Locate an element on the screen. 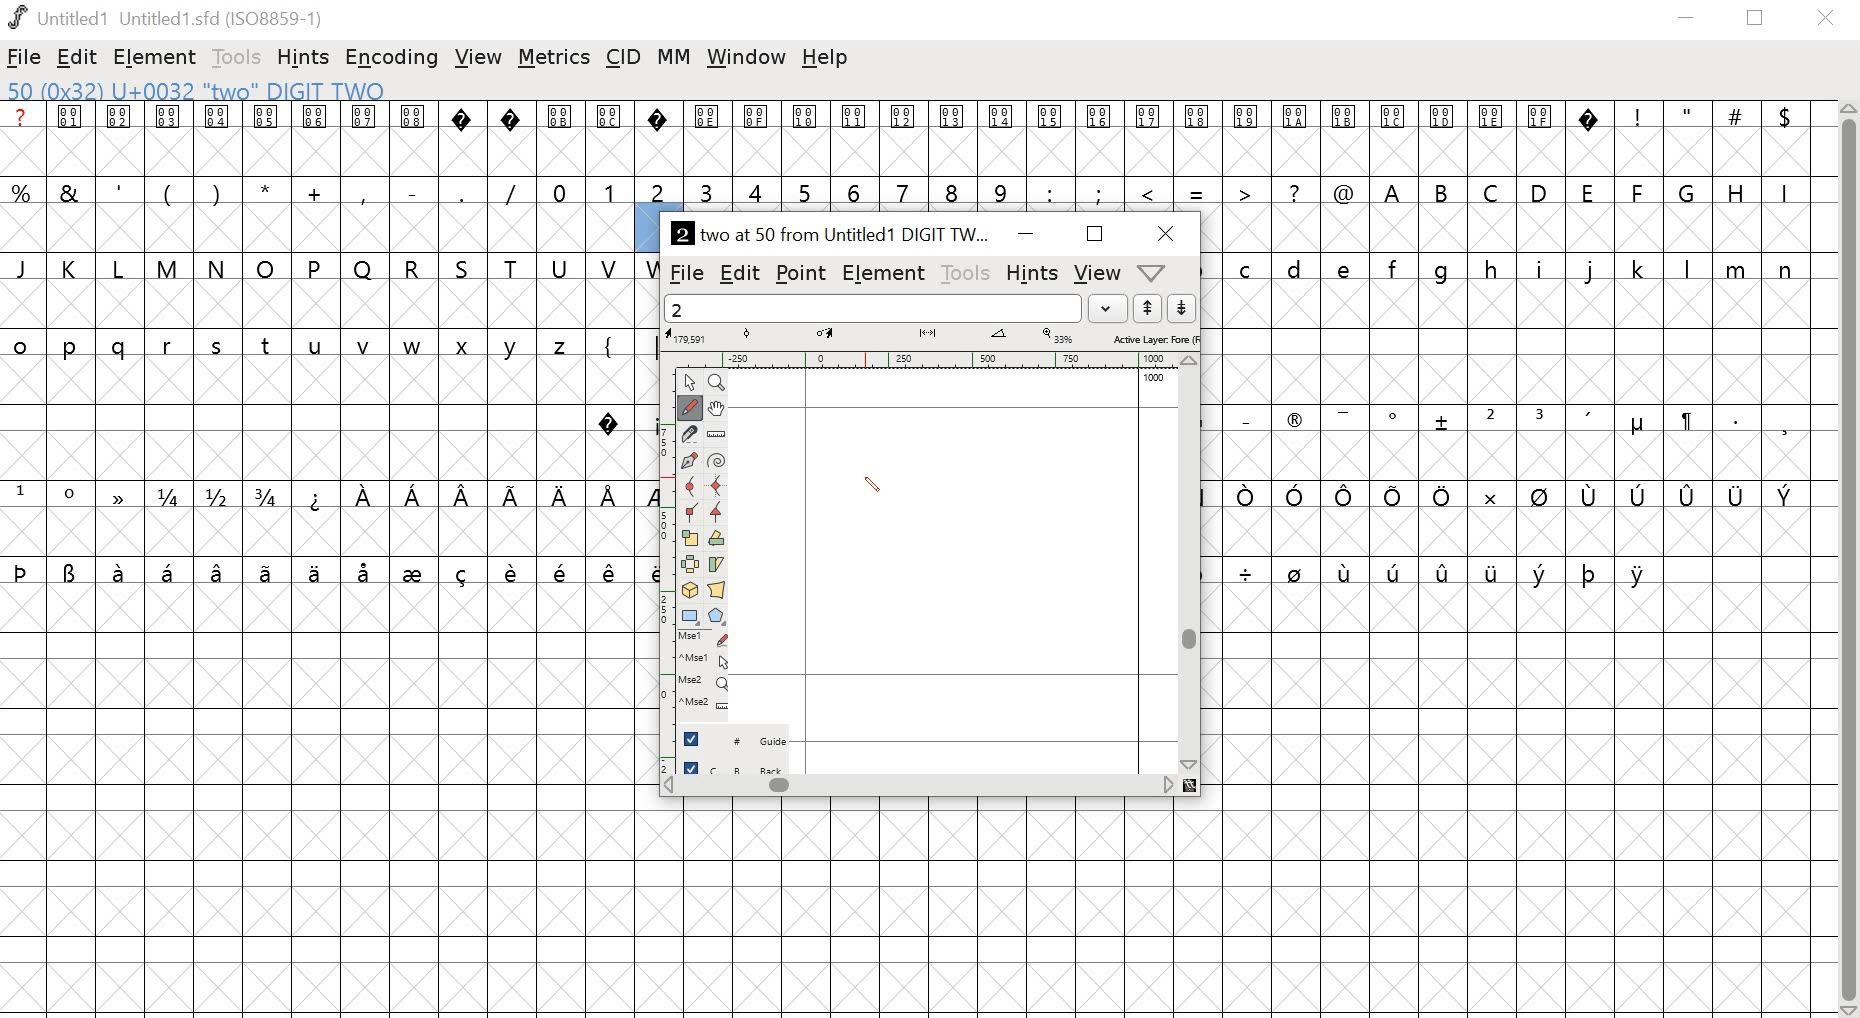 Image resolution: width=1860 pixels, height=1018 pixels. scrollbar is located at coordinates (929, 787).